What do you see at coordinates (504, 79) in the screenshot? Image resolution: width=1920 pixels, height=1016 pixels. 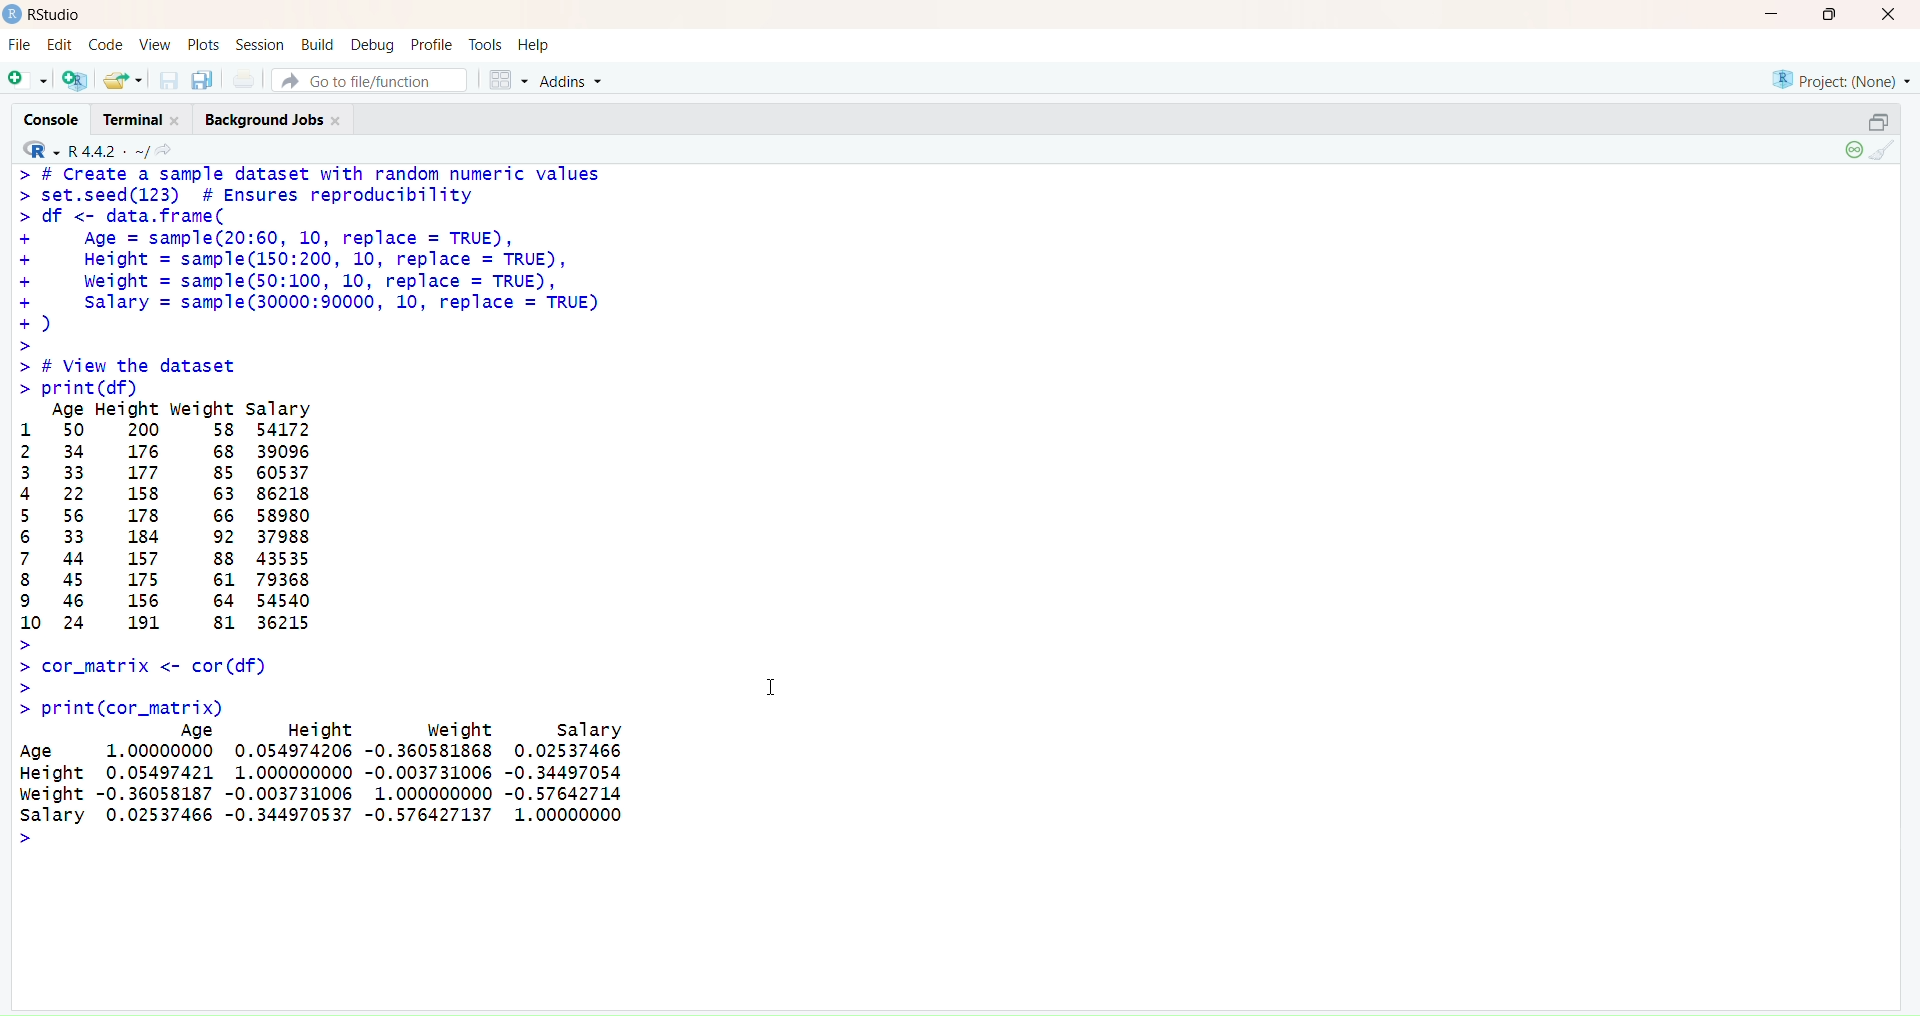 I see `Workspace panes` at bounding box center [504, 79].